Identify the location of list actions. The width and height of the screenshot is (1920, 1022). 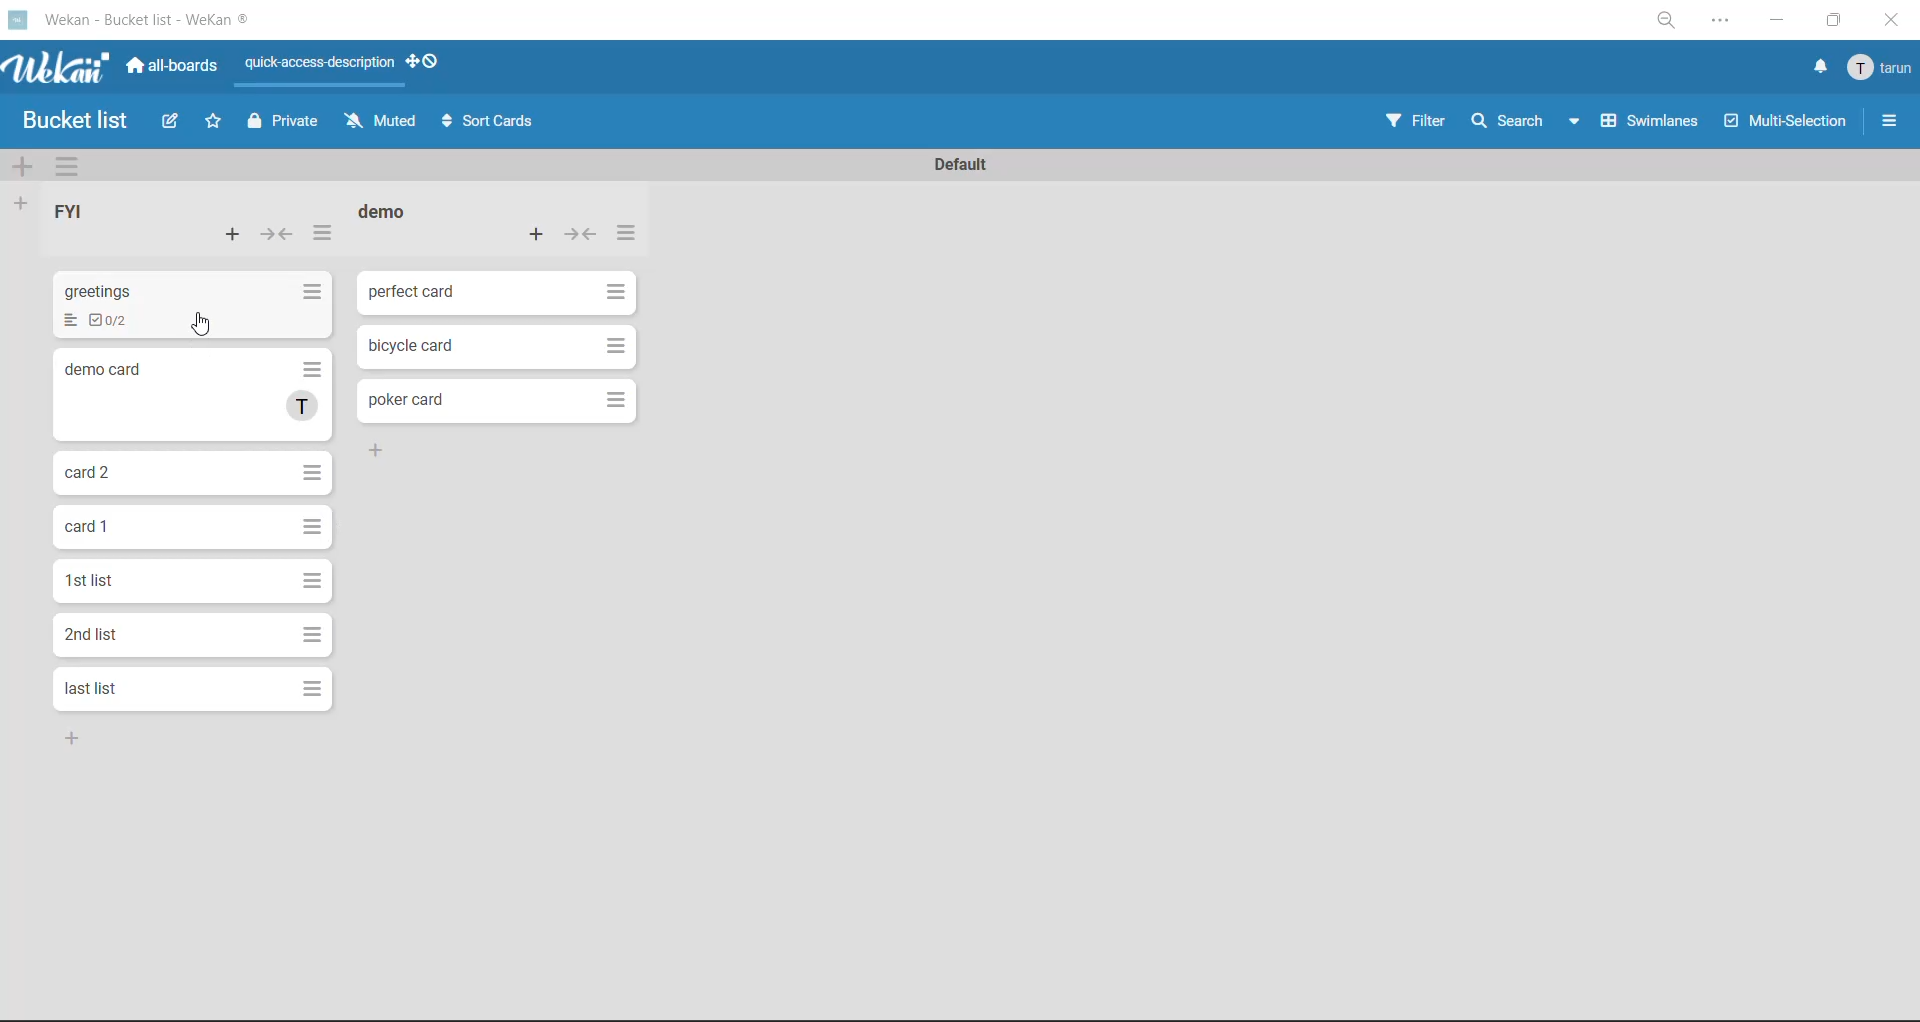
(628, 234).